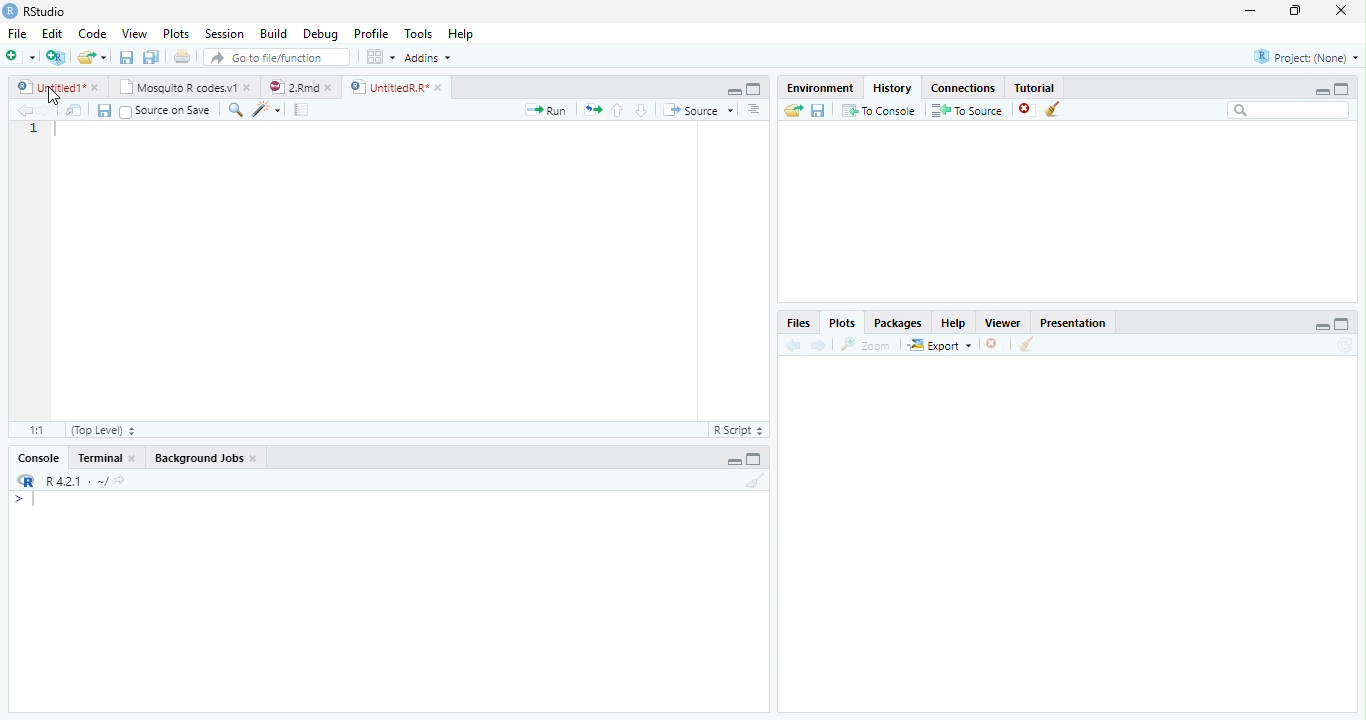  Describe the element at coordinates (38, 11) in the screenshot. I see `R studio` at that location.